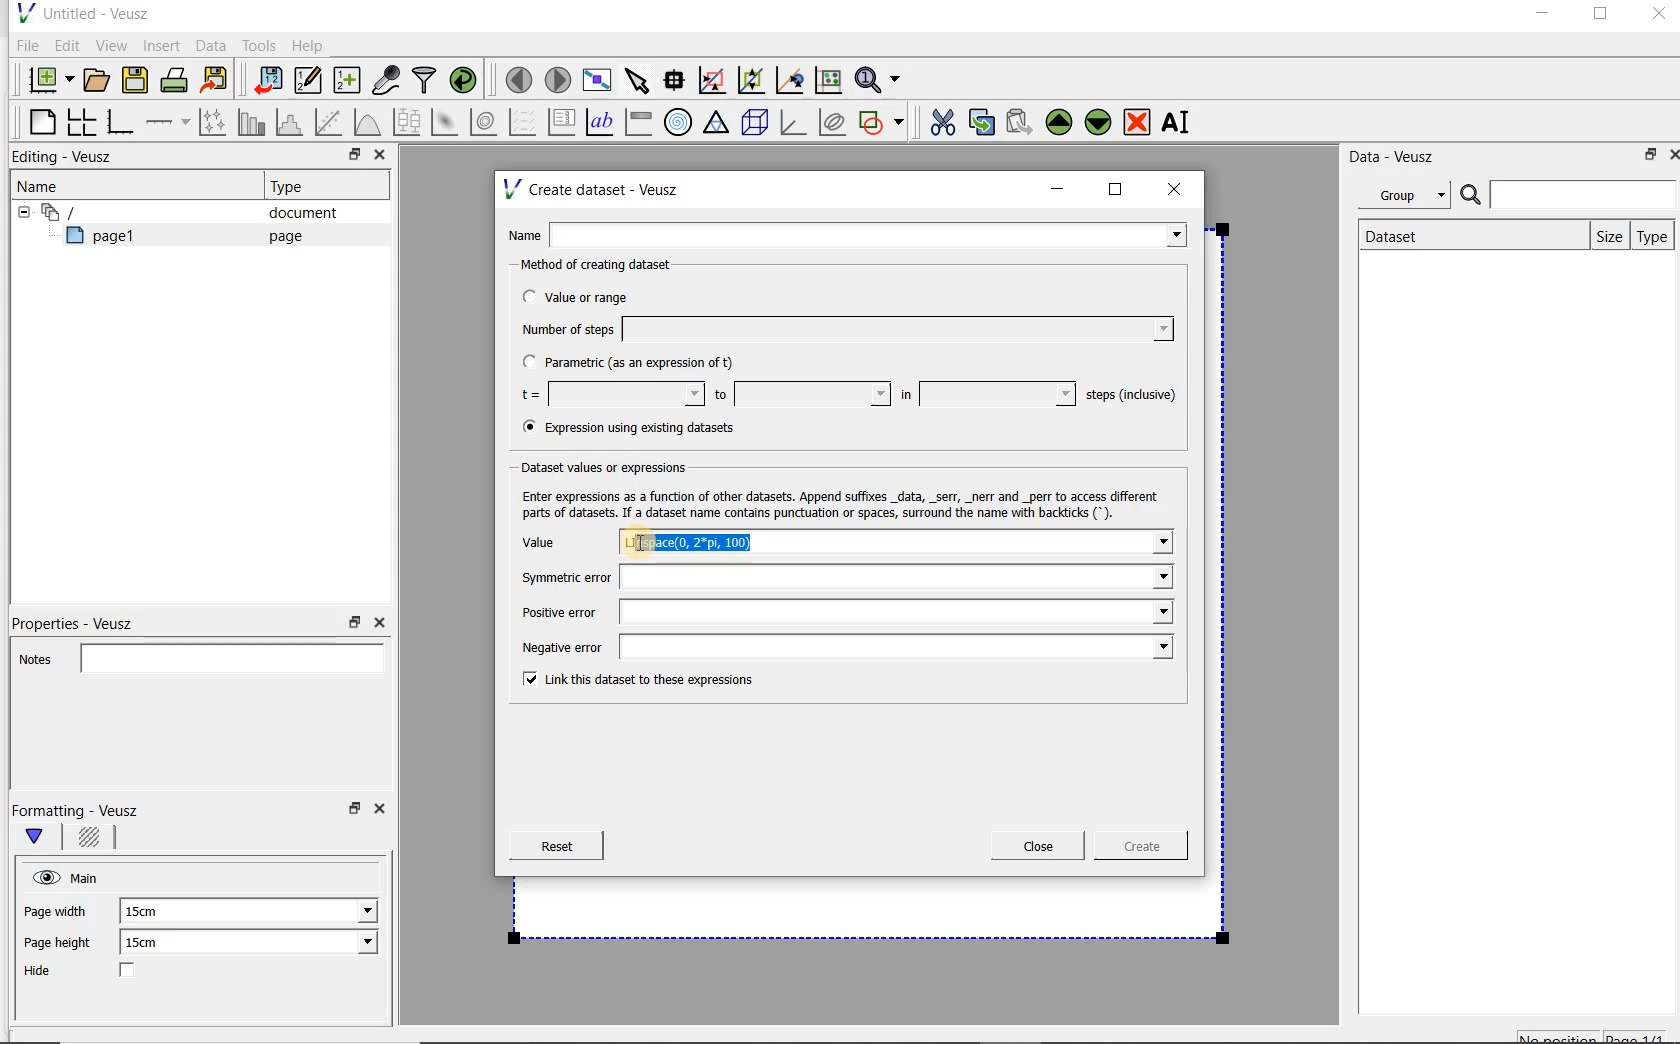  I want to click on Cursor, so click(646, 542).